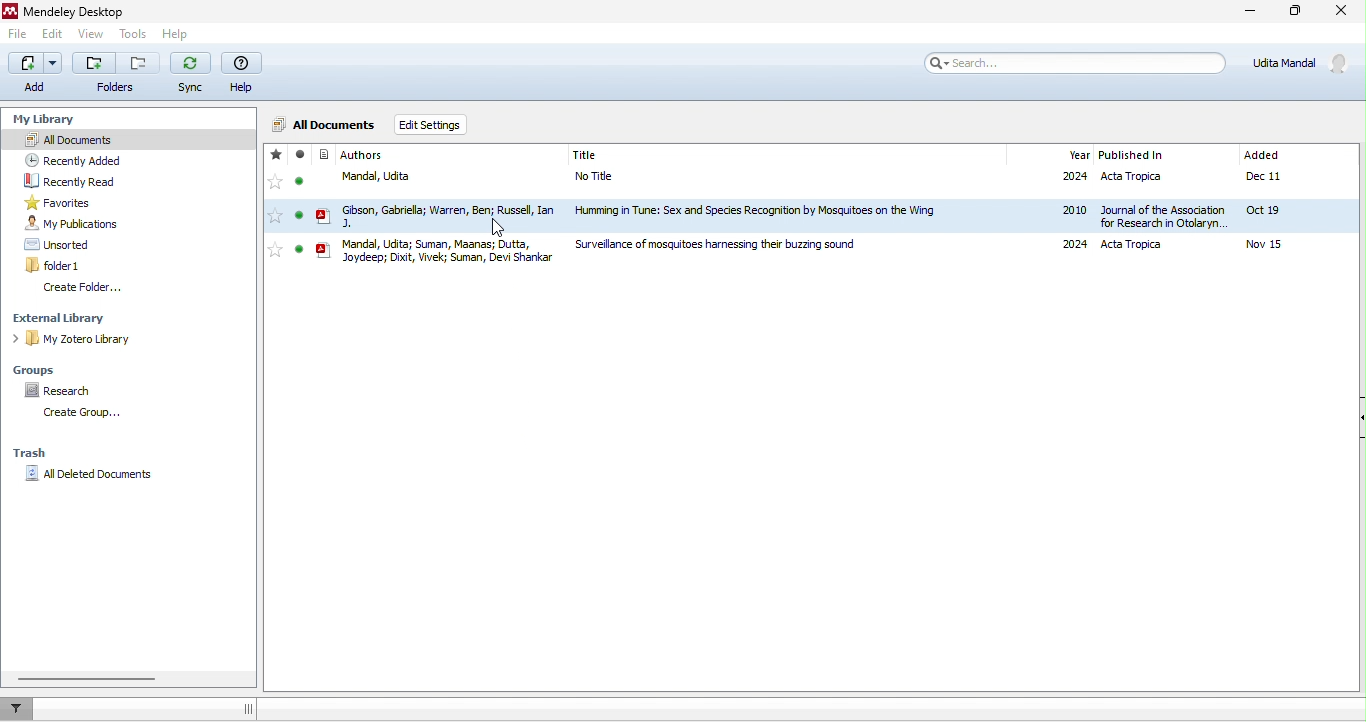 The height and width of the screenshot is (722, 1366). Describe the element at coordinates (63, 390) in the screenshot. I see `research` at that location.